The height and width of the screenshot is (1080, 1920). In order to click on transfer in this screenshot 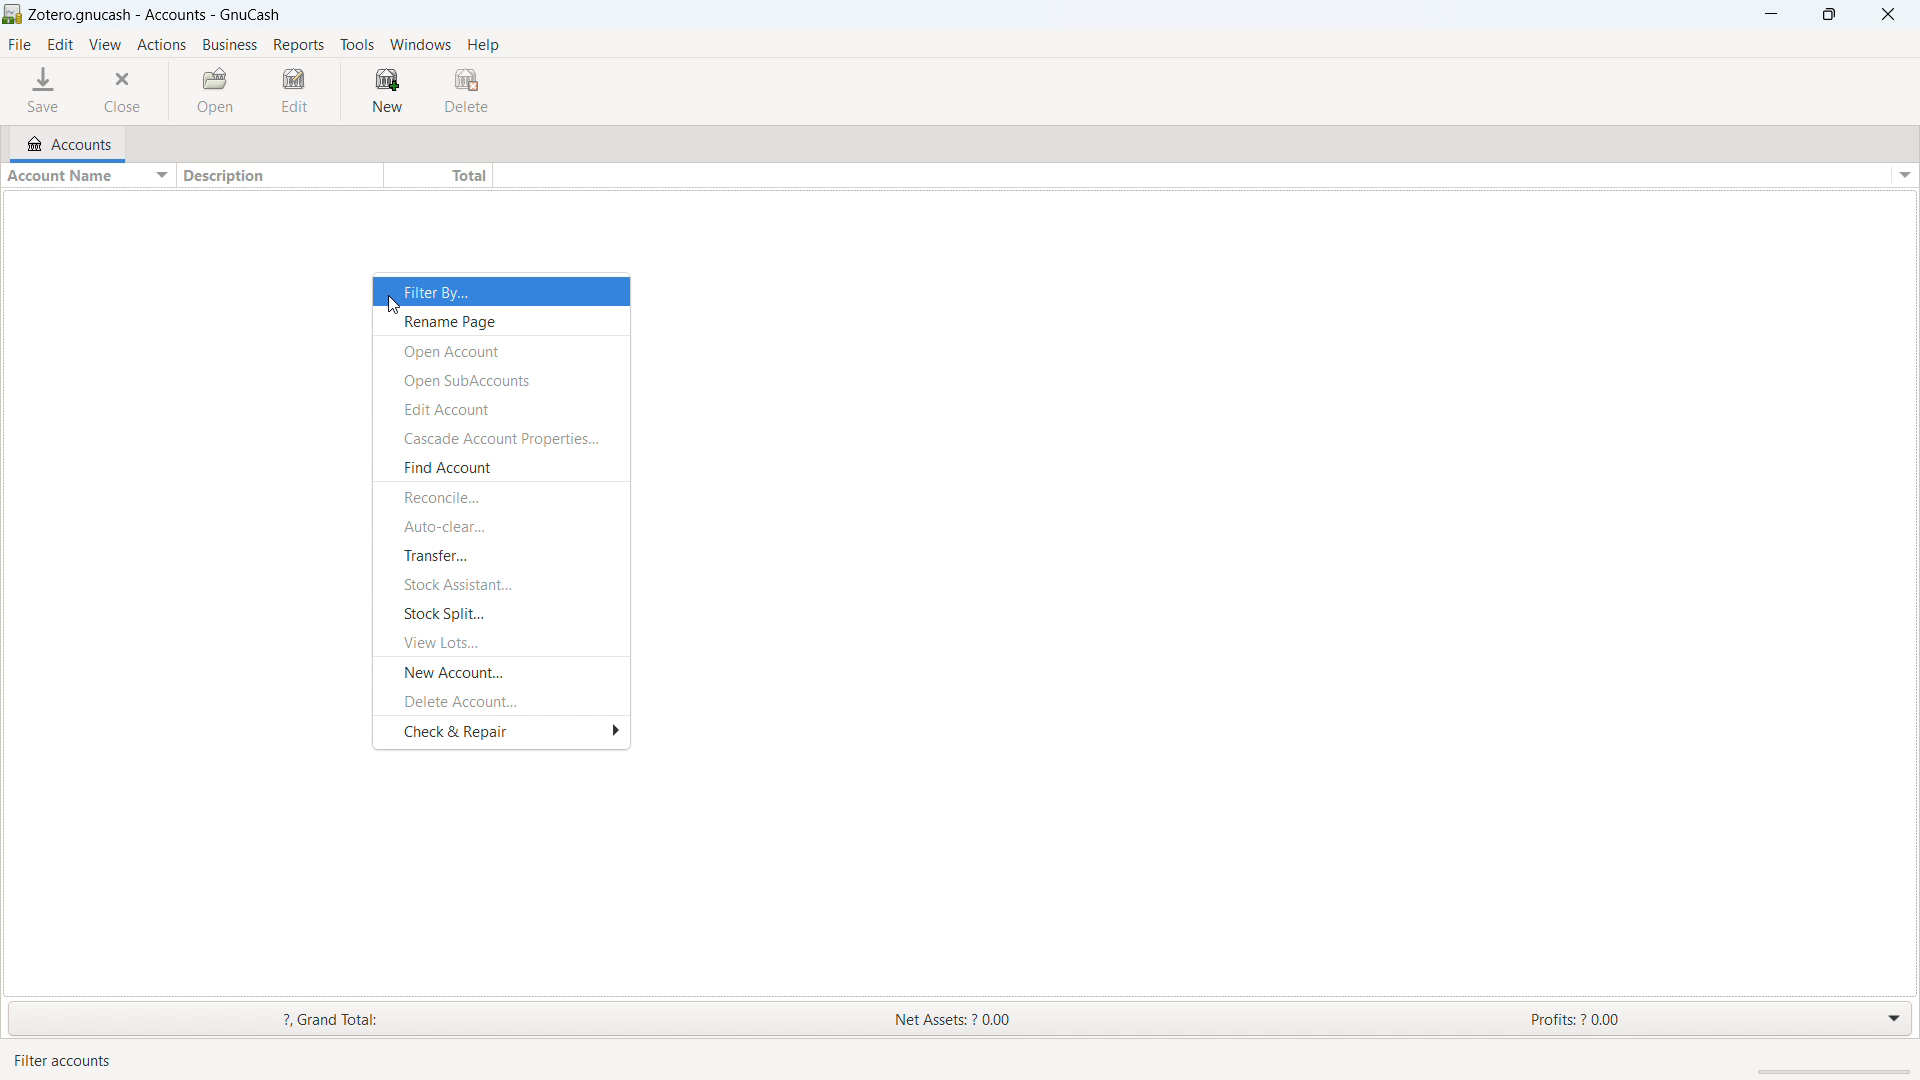, I will do `click(499, 555)`.